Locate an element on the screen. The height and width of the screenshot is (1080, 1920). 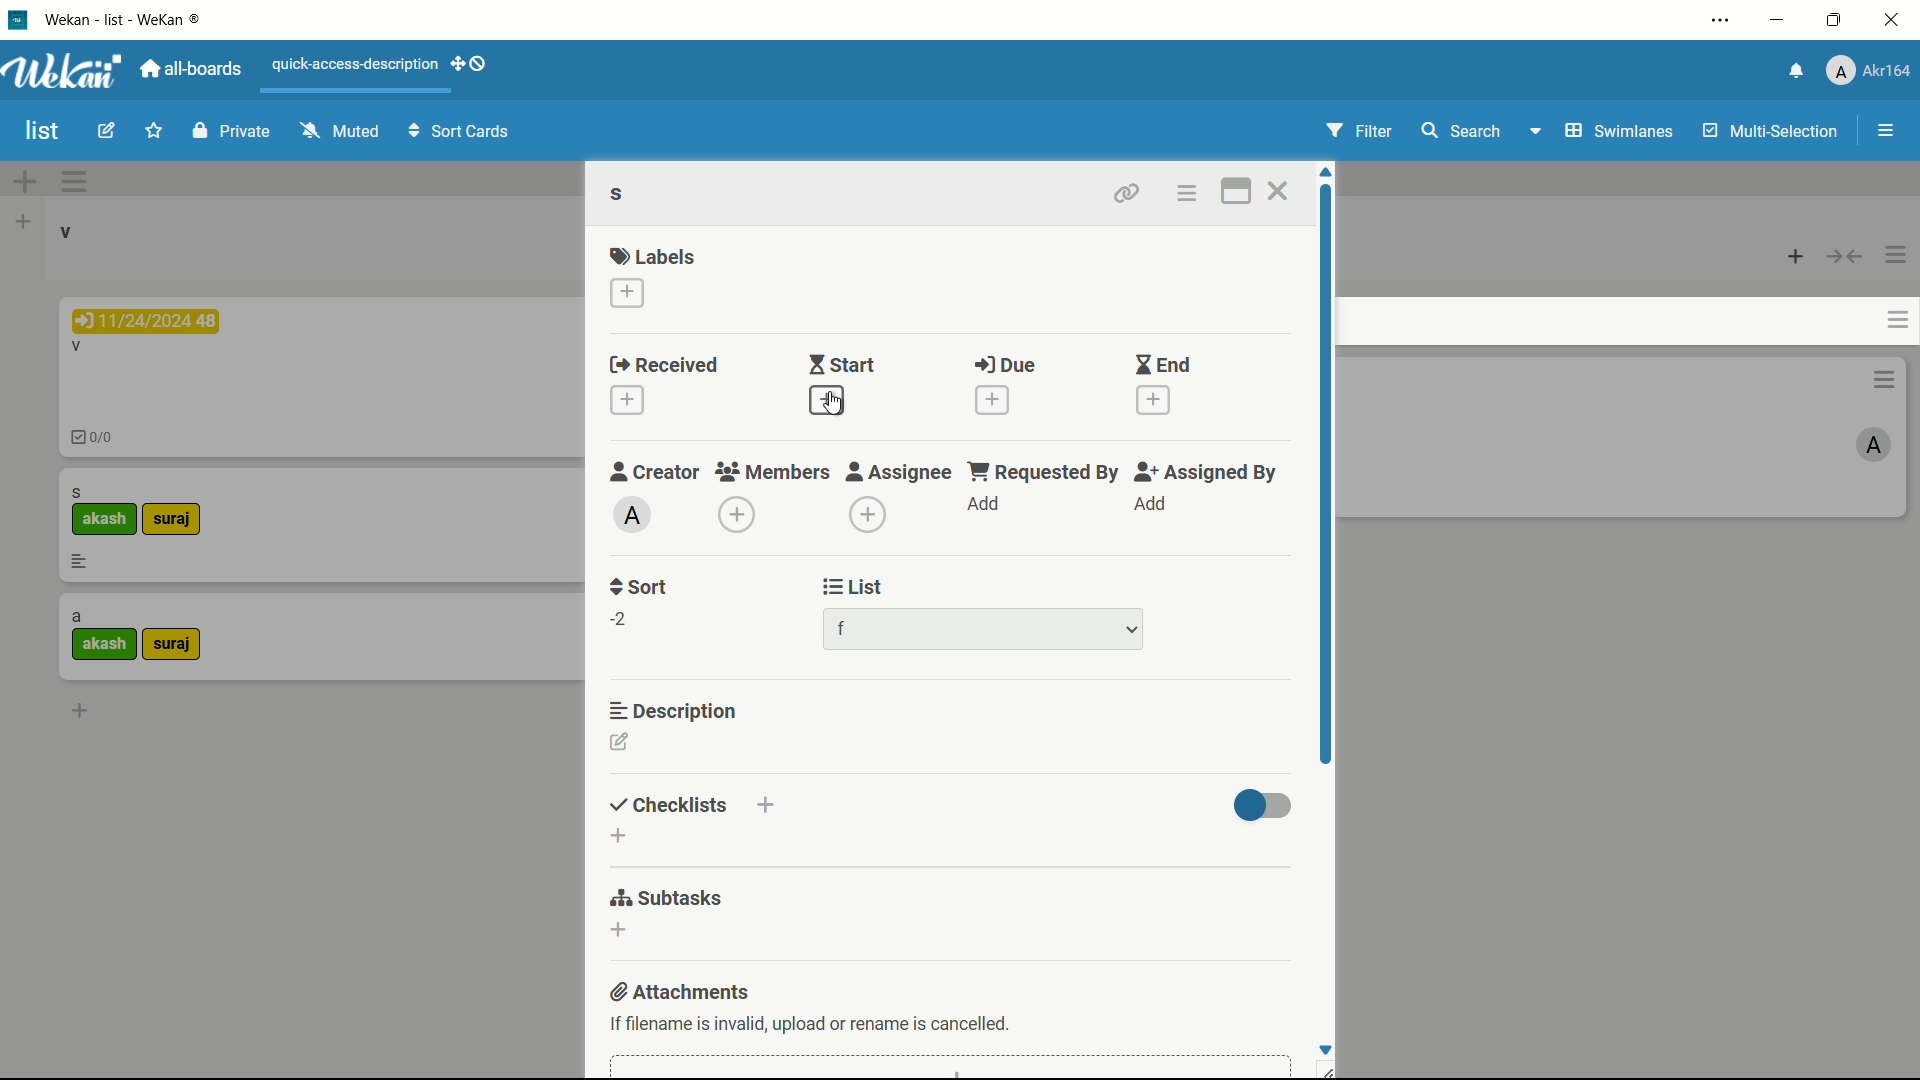
admin is located at coordinates (1873, 446).